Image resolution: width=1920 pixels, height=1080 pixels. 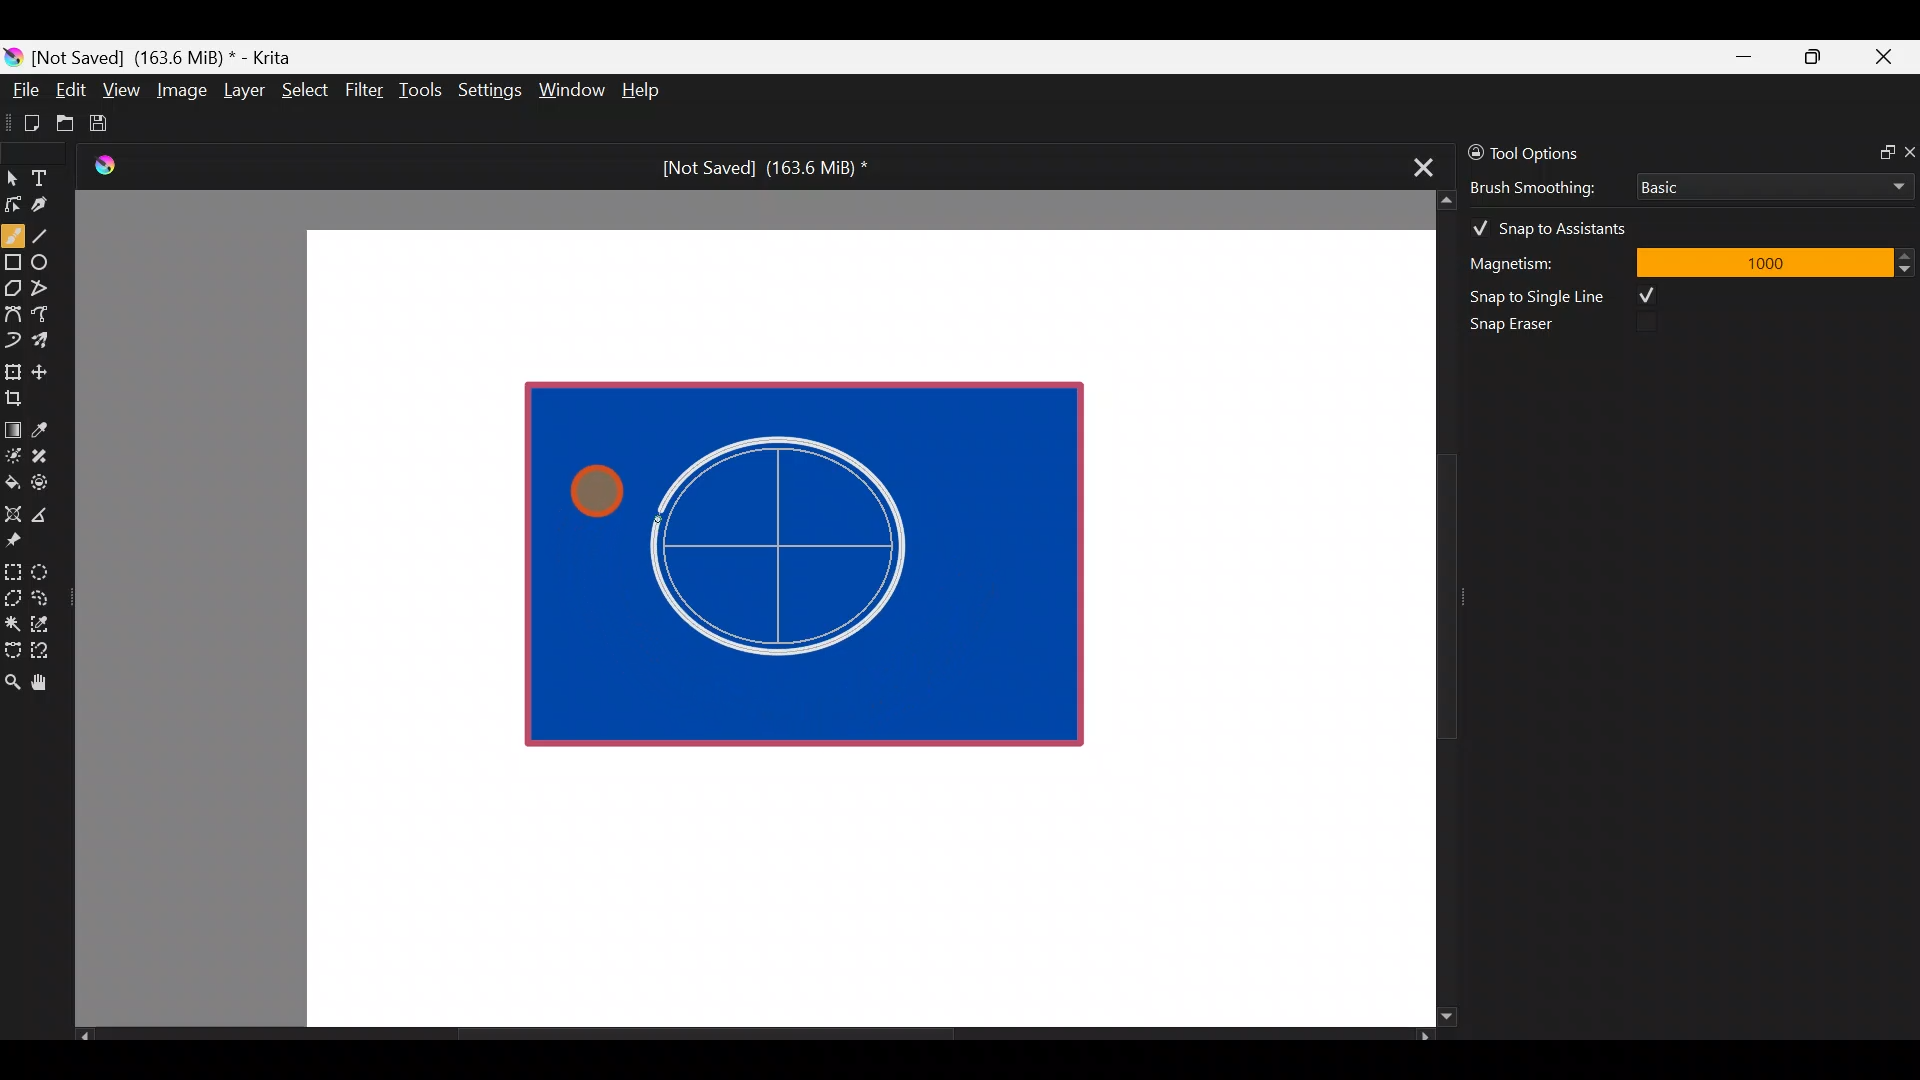 I want to click on Save, so click(x=112, y=123).